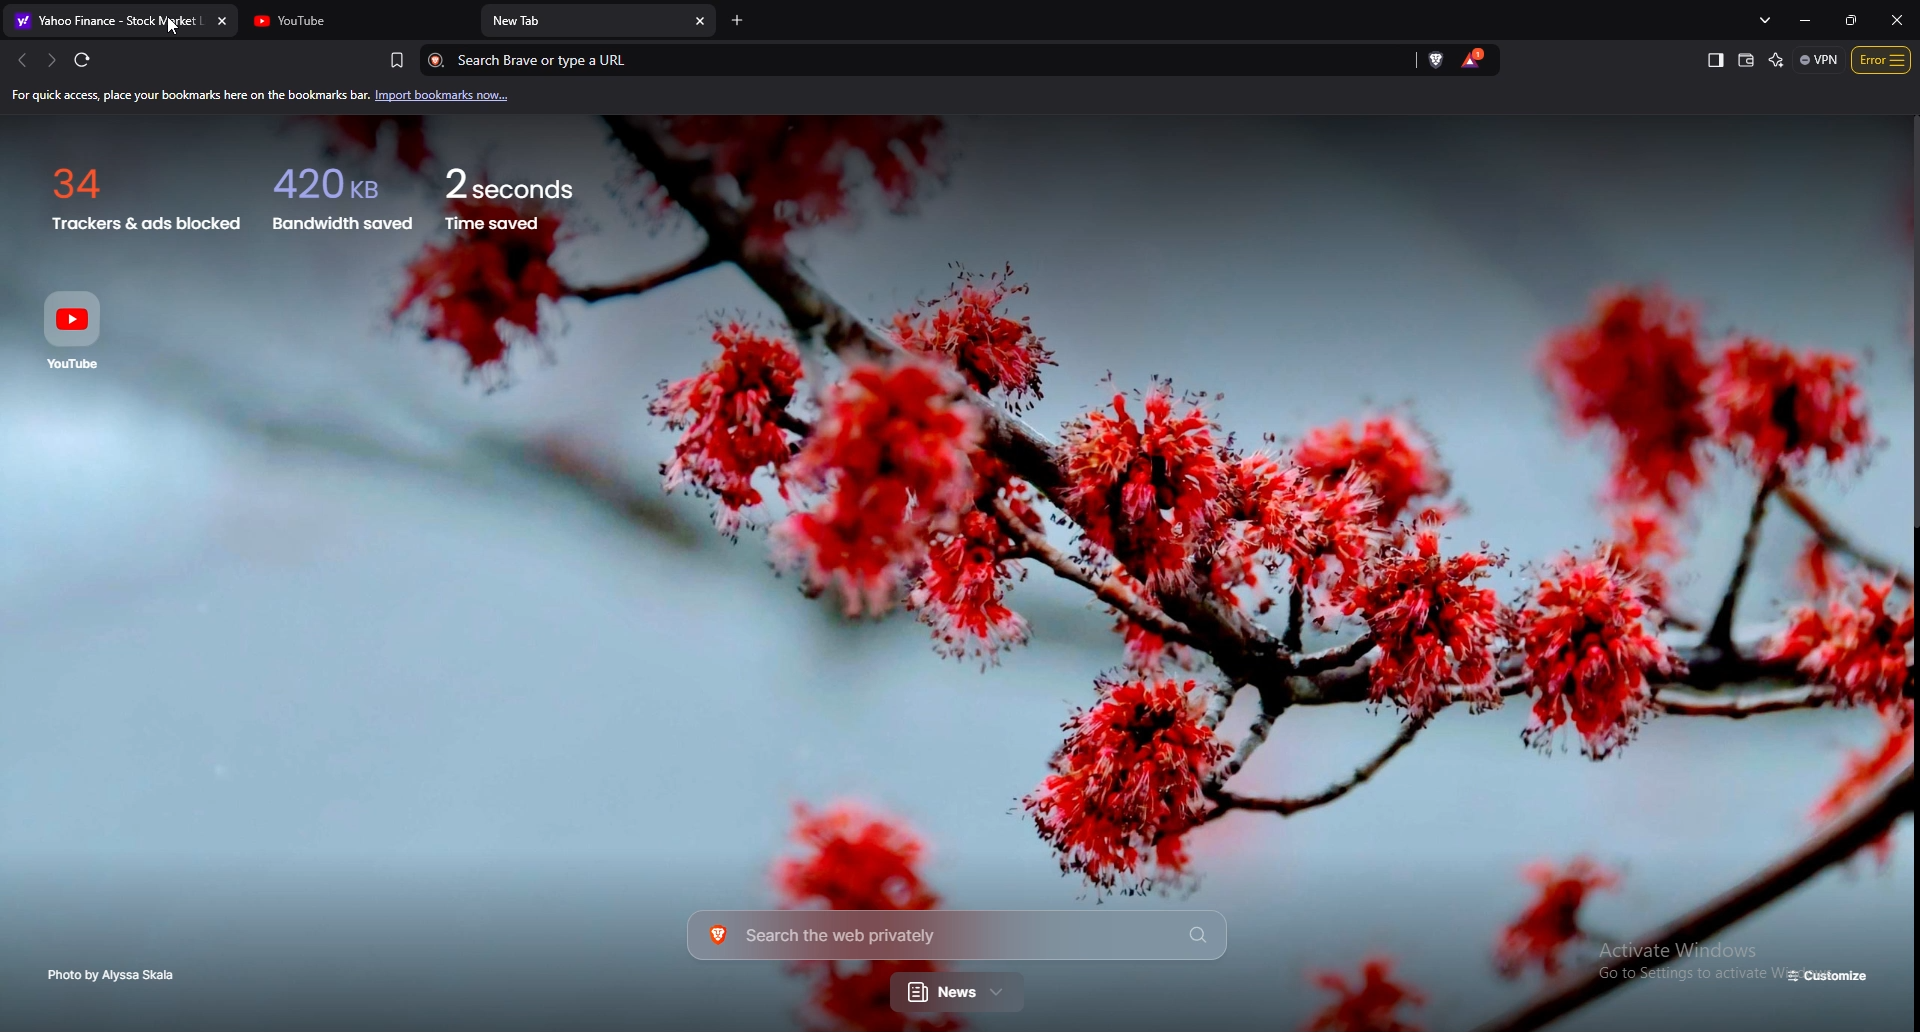 The height and width of the screenshot is (1032, 1920). What do you see at coordinates (1819, 59) in the screenshot?
I see `vpn` at bounding box center [1819, 59].